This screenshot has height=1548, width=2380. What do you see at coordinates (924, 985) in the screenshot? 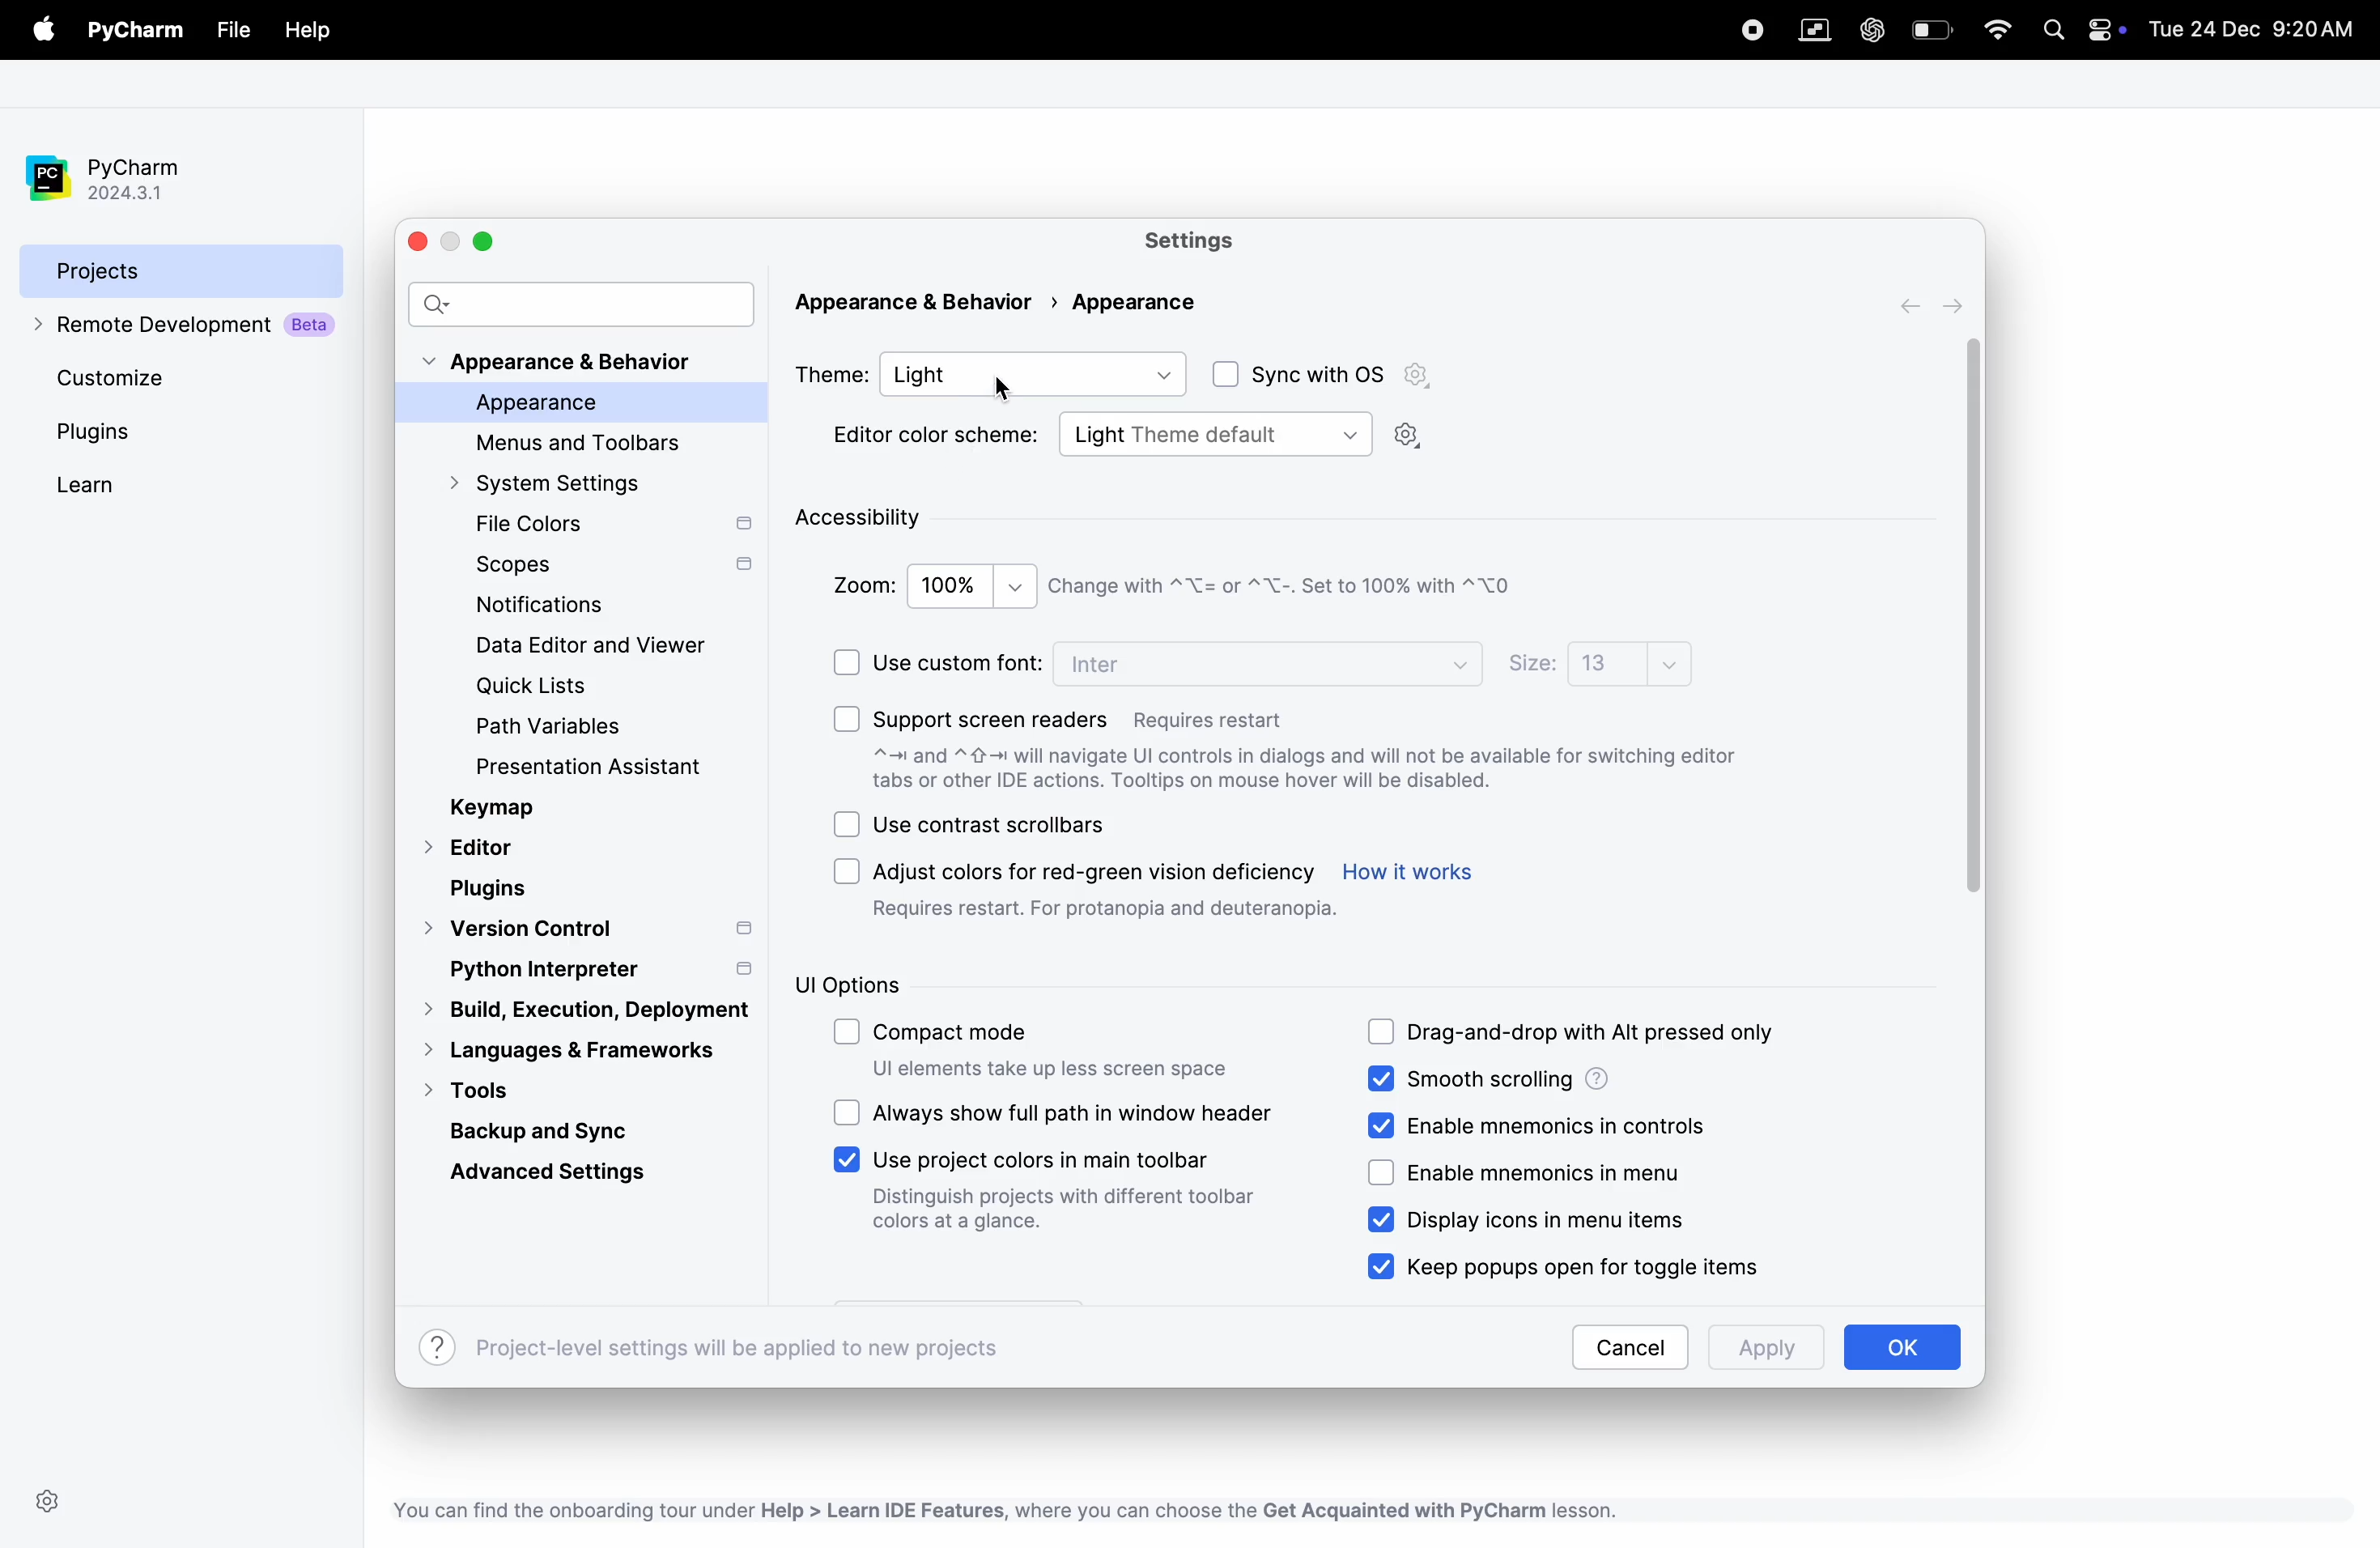
I see `Ui options` at bounding box center [924, 985].